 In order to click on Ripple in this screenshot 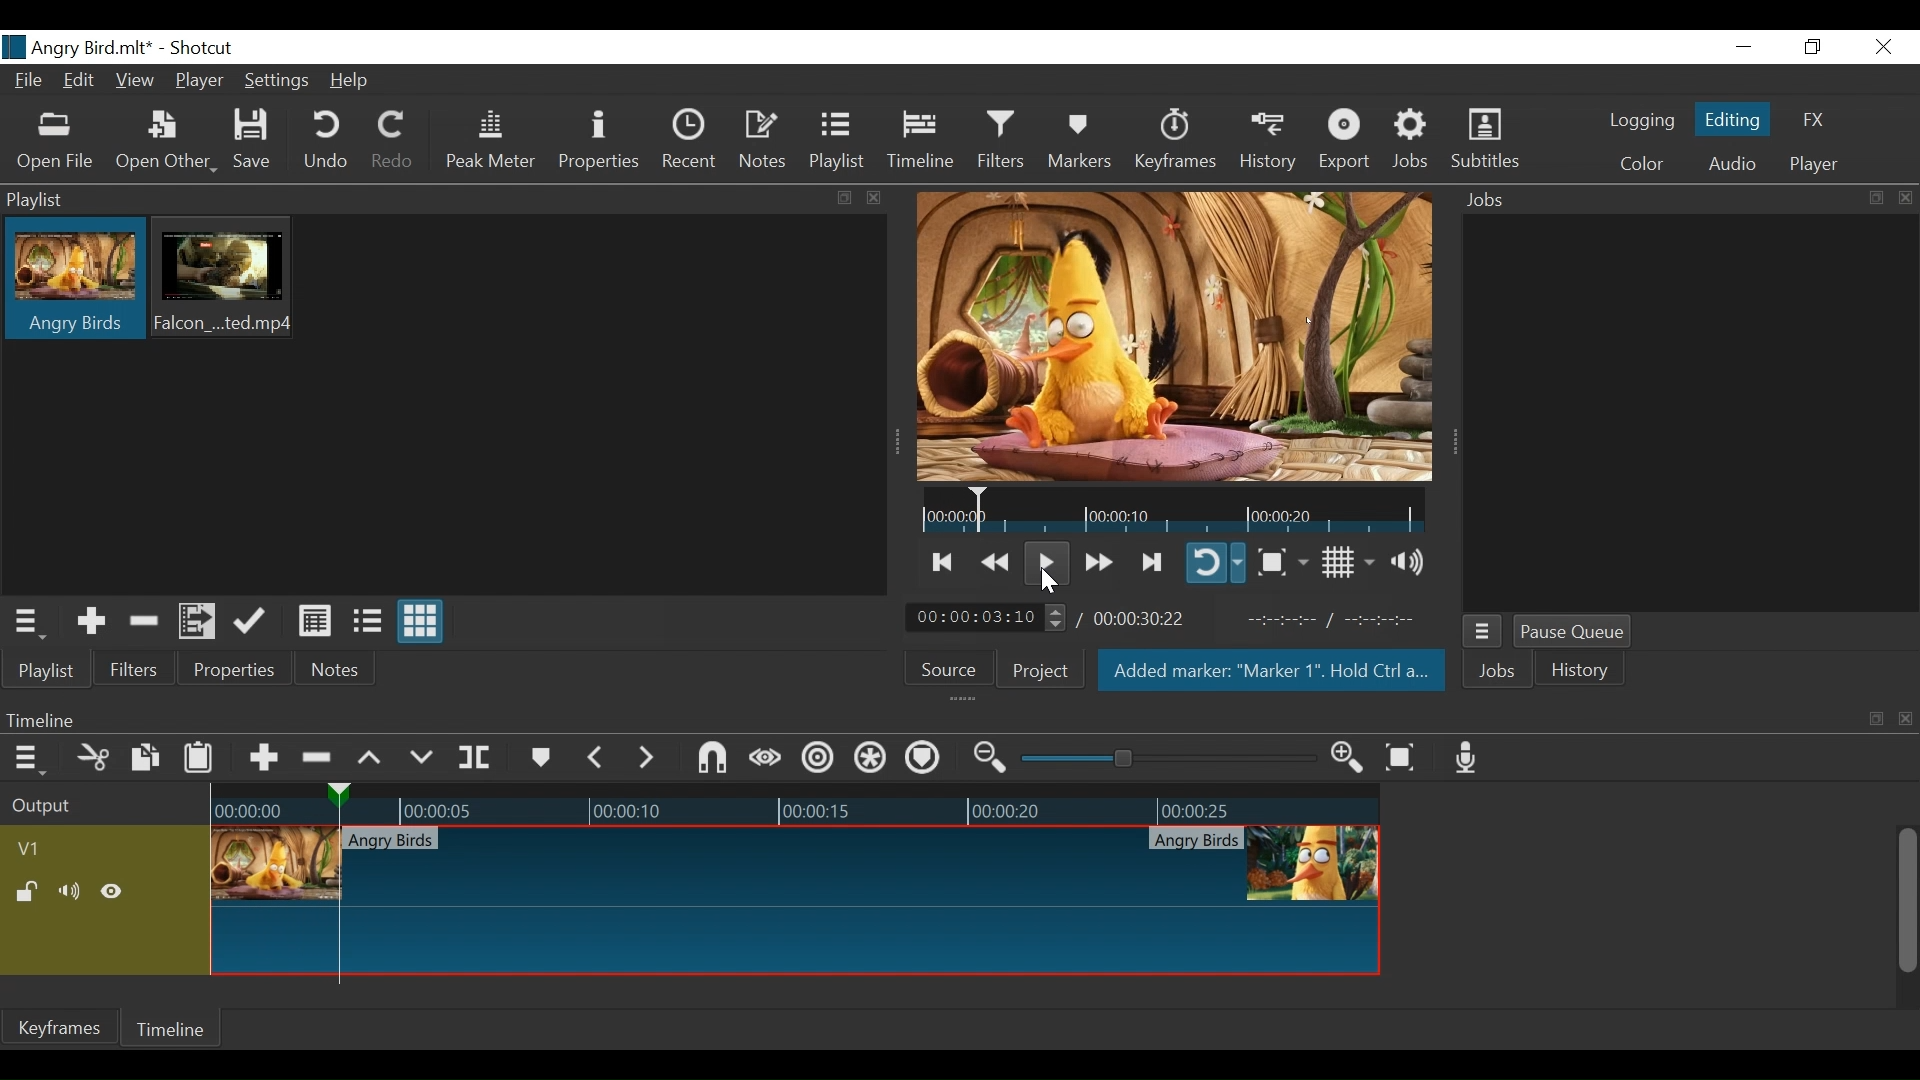, I will do `click(817, 758)`.